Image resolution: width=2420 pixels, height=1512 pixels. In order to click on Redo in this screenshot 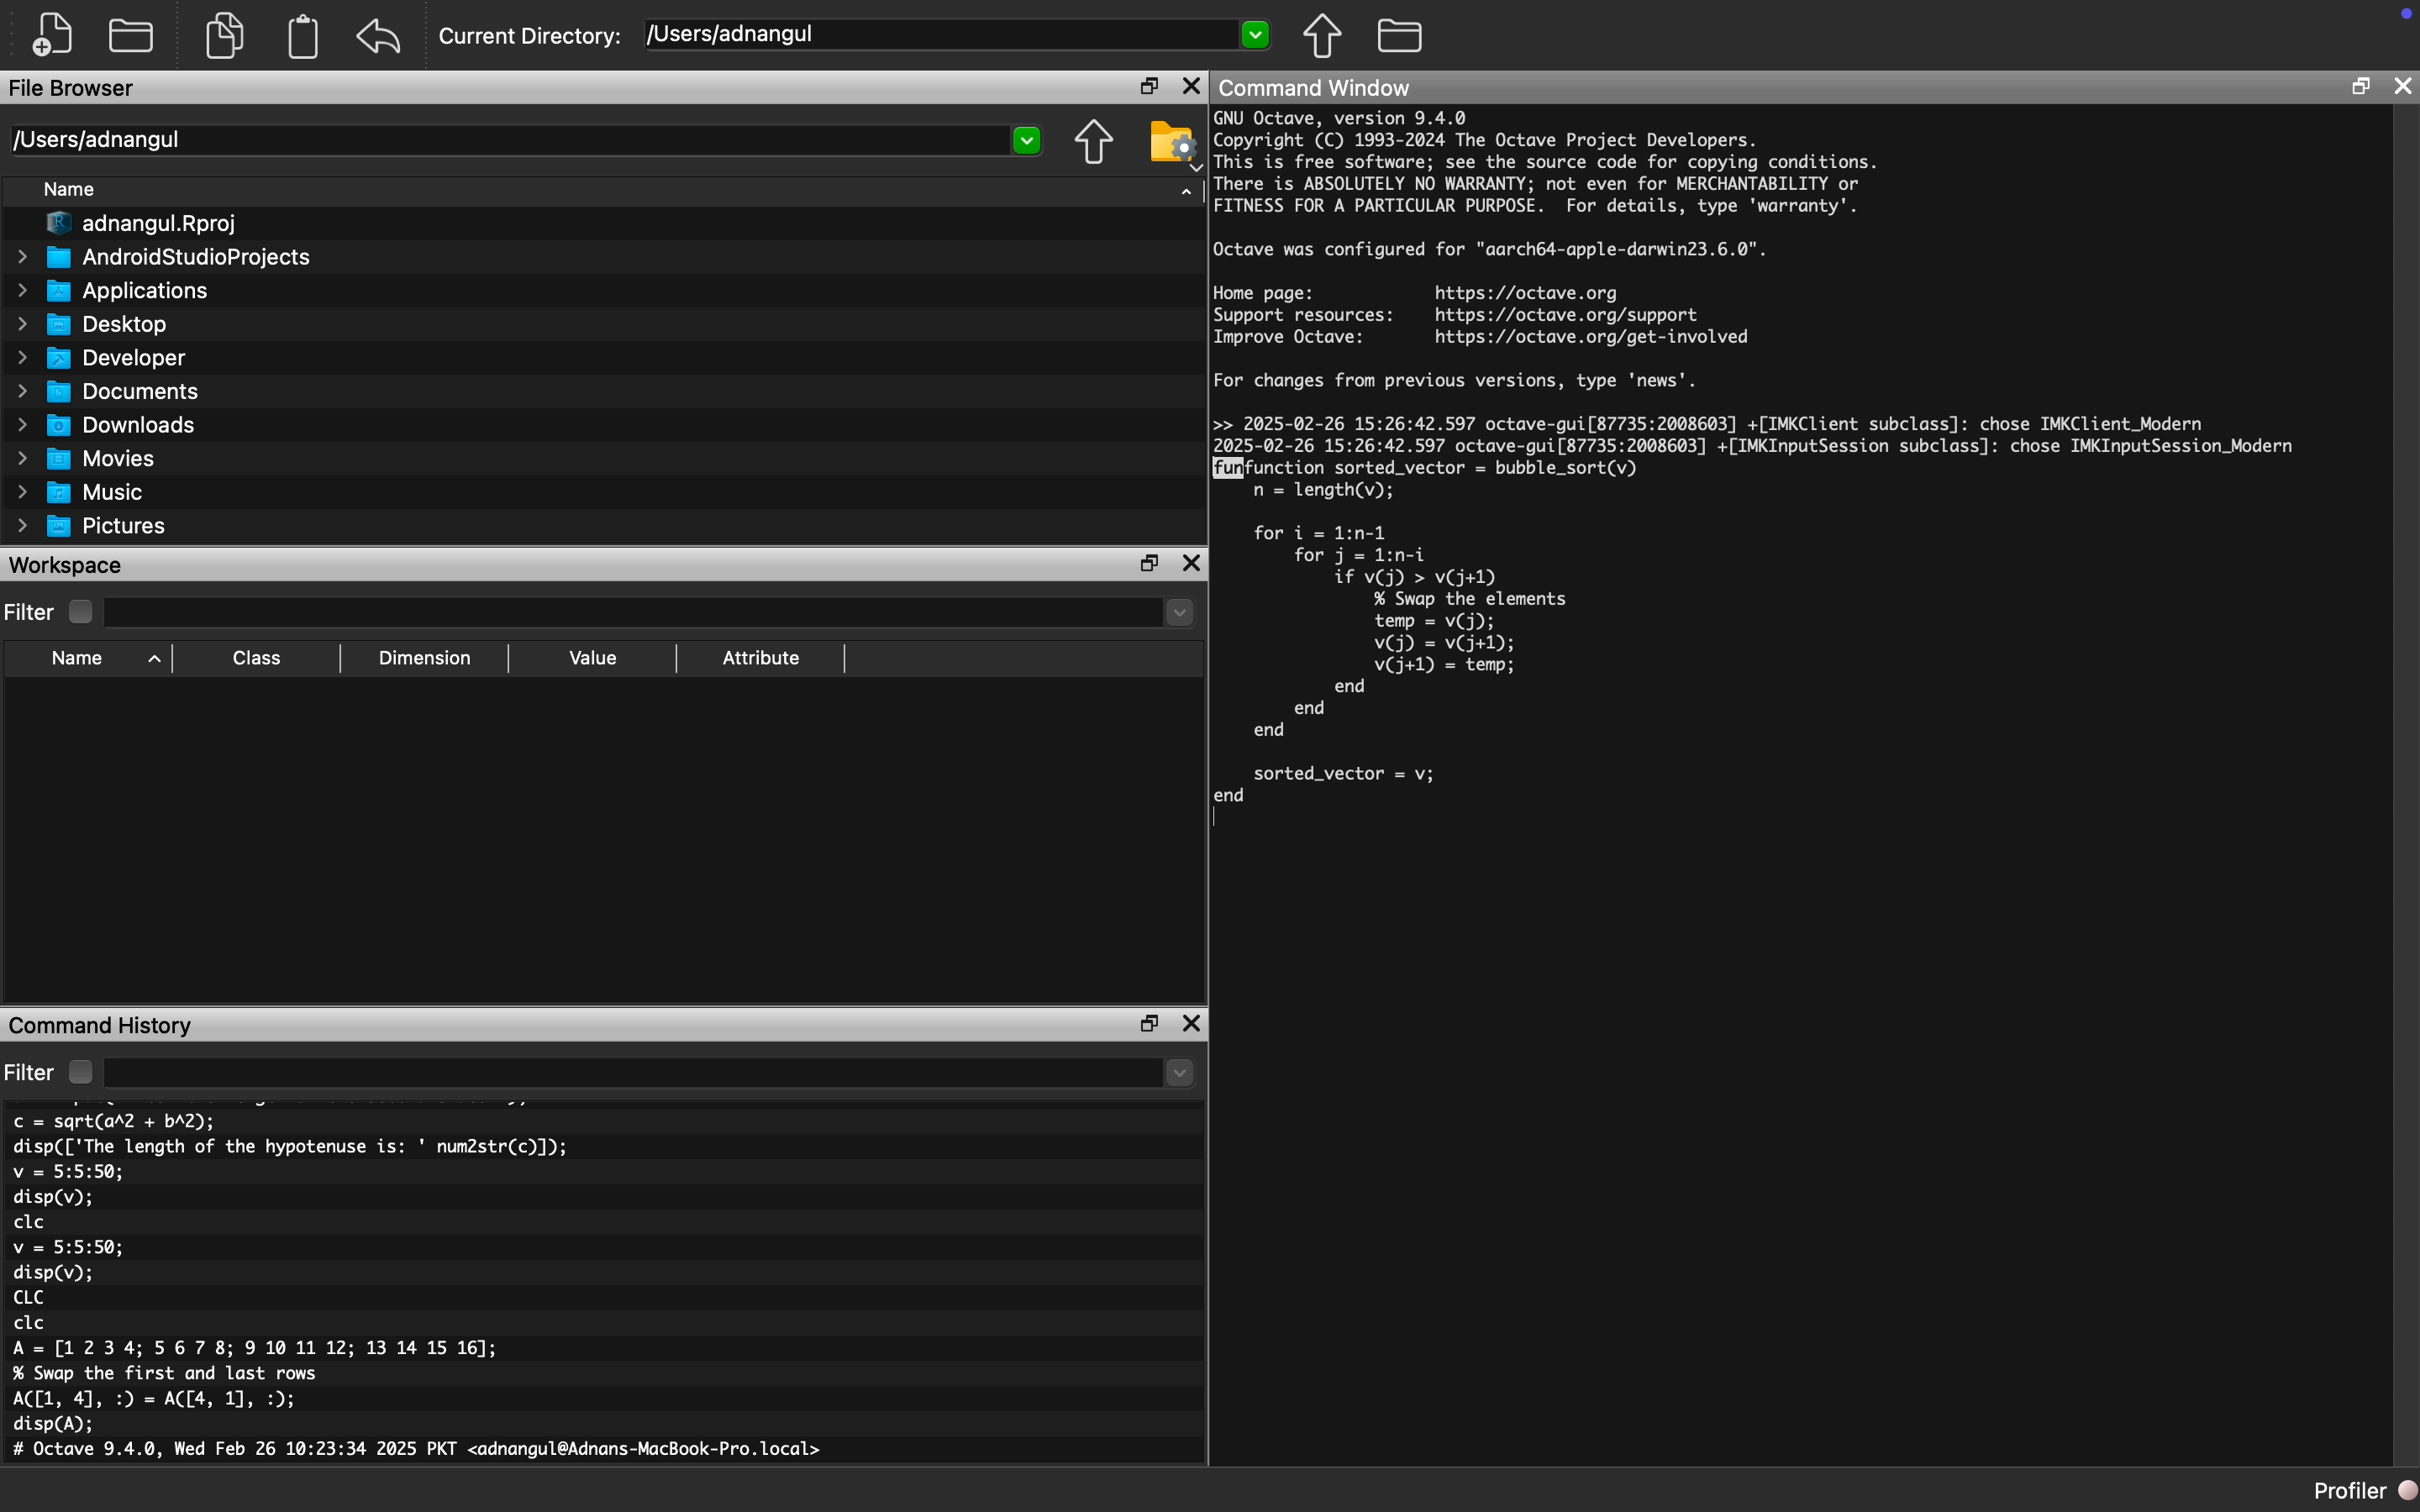, I will do `click(381, 37)`.